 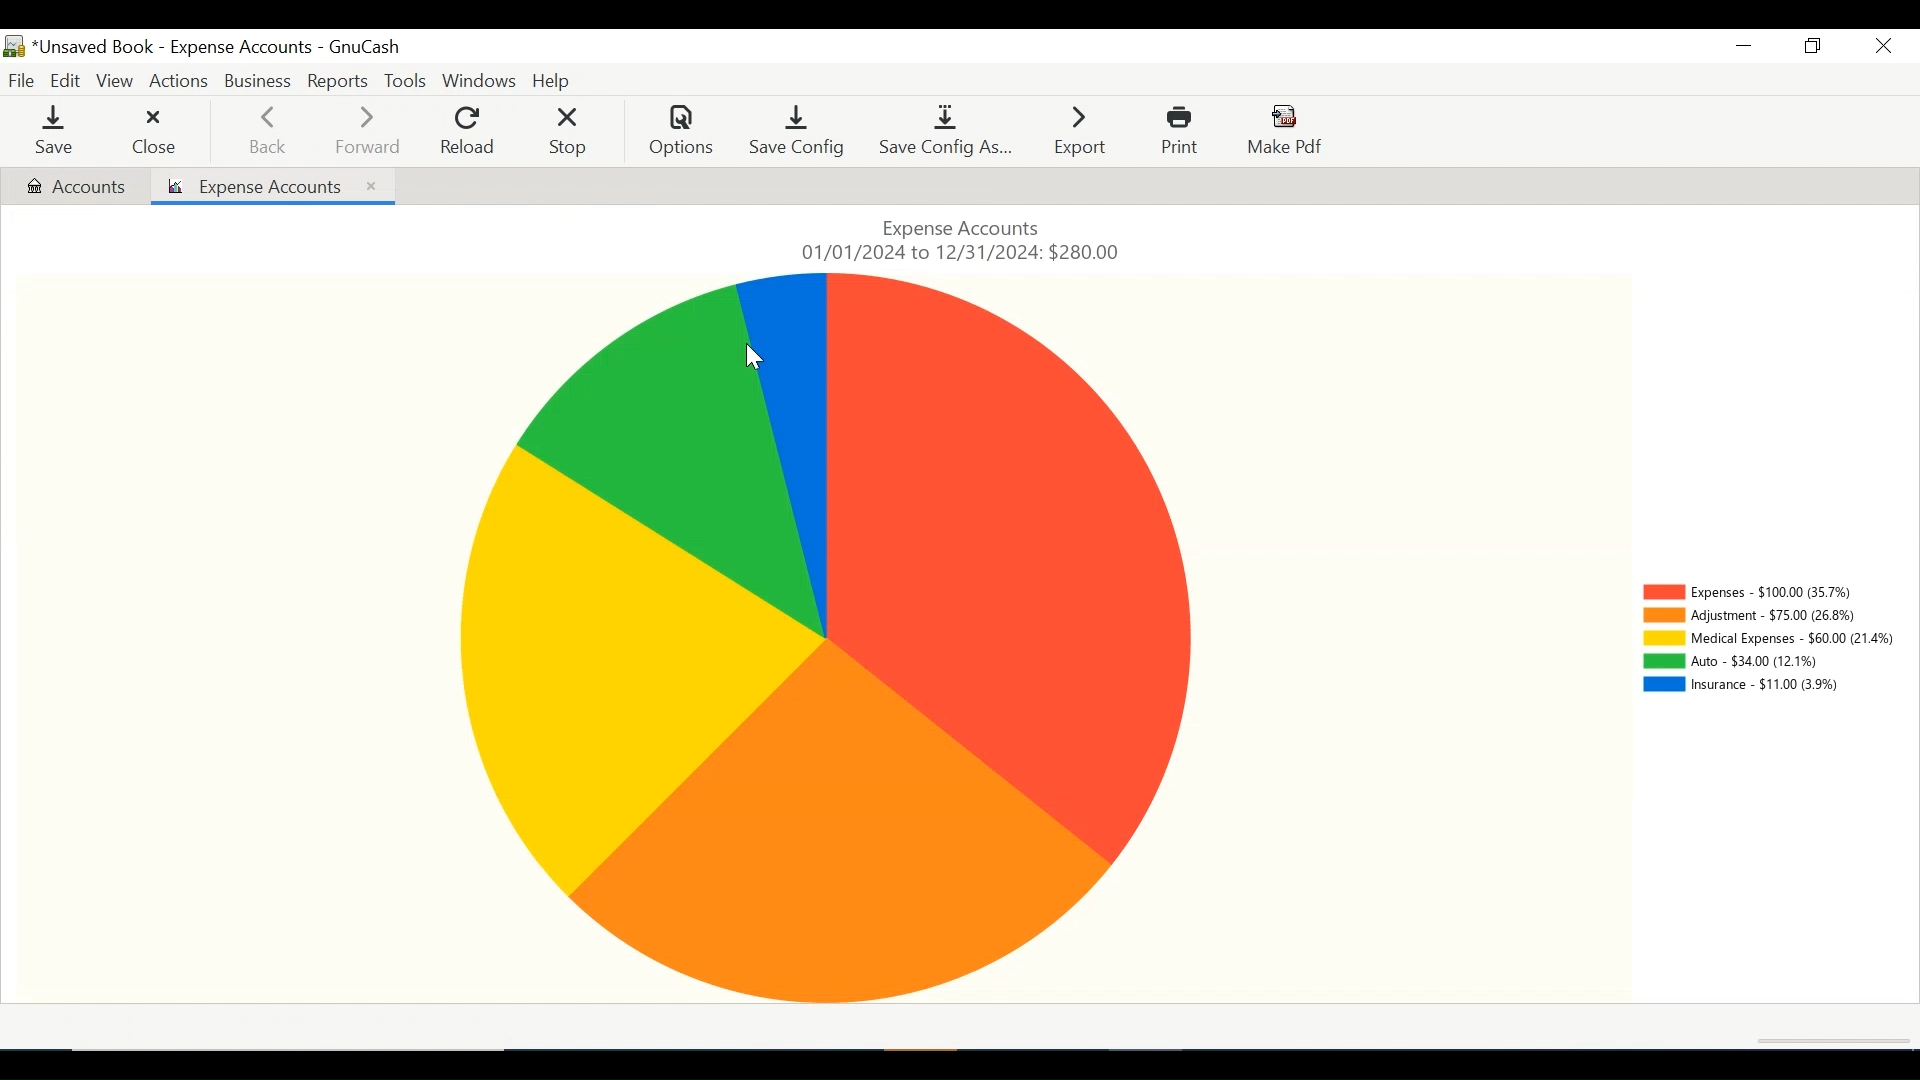 What do you see at coordinates (1081, 131) in the screenshot?
I see `Export` at bounding box center [1081, 131].